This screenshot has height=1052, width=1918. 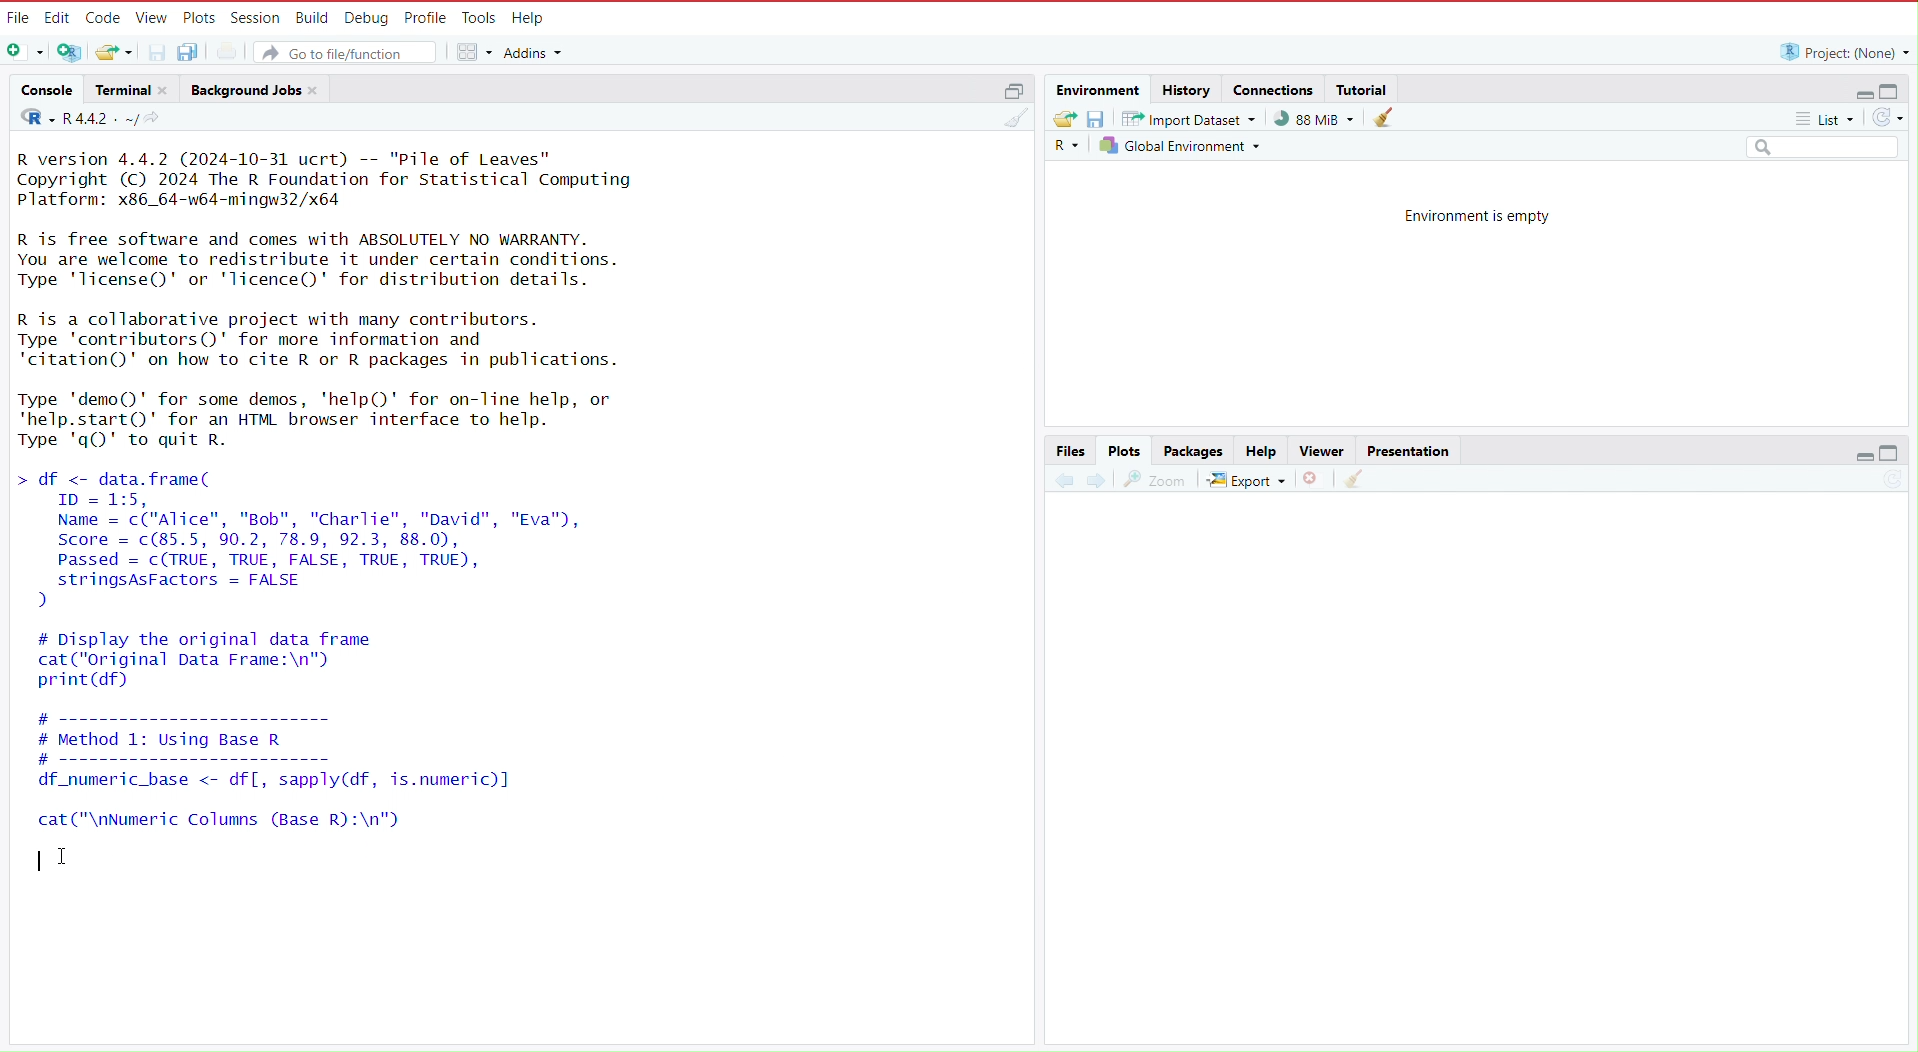 I want to click on Go to file/function, so click(x=349, y=51).